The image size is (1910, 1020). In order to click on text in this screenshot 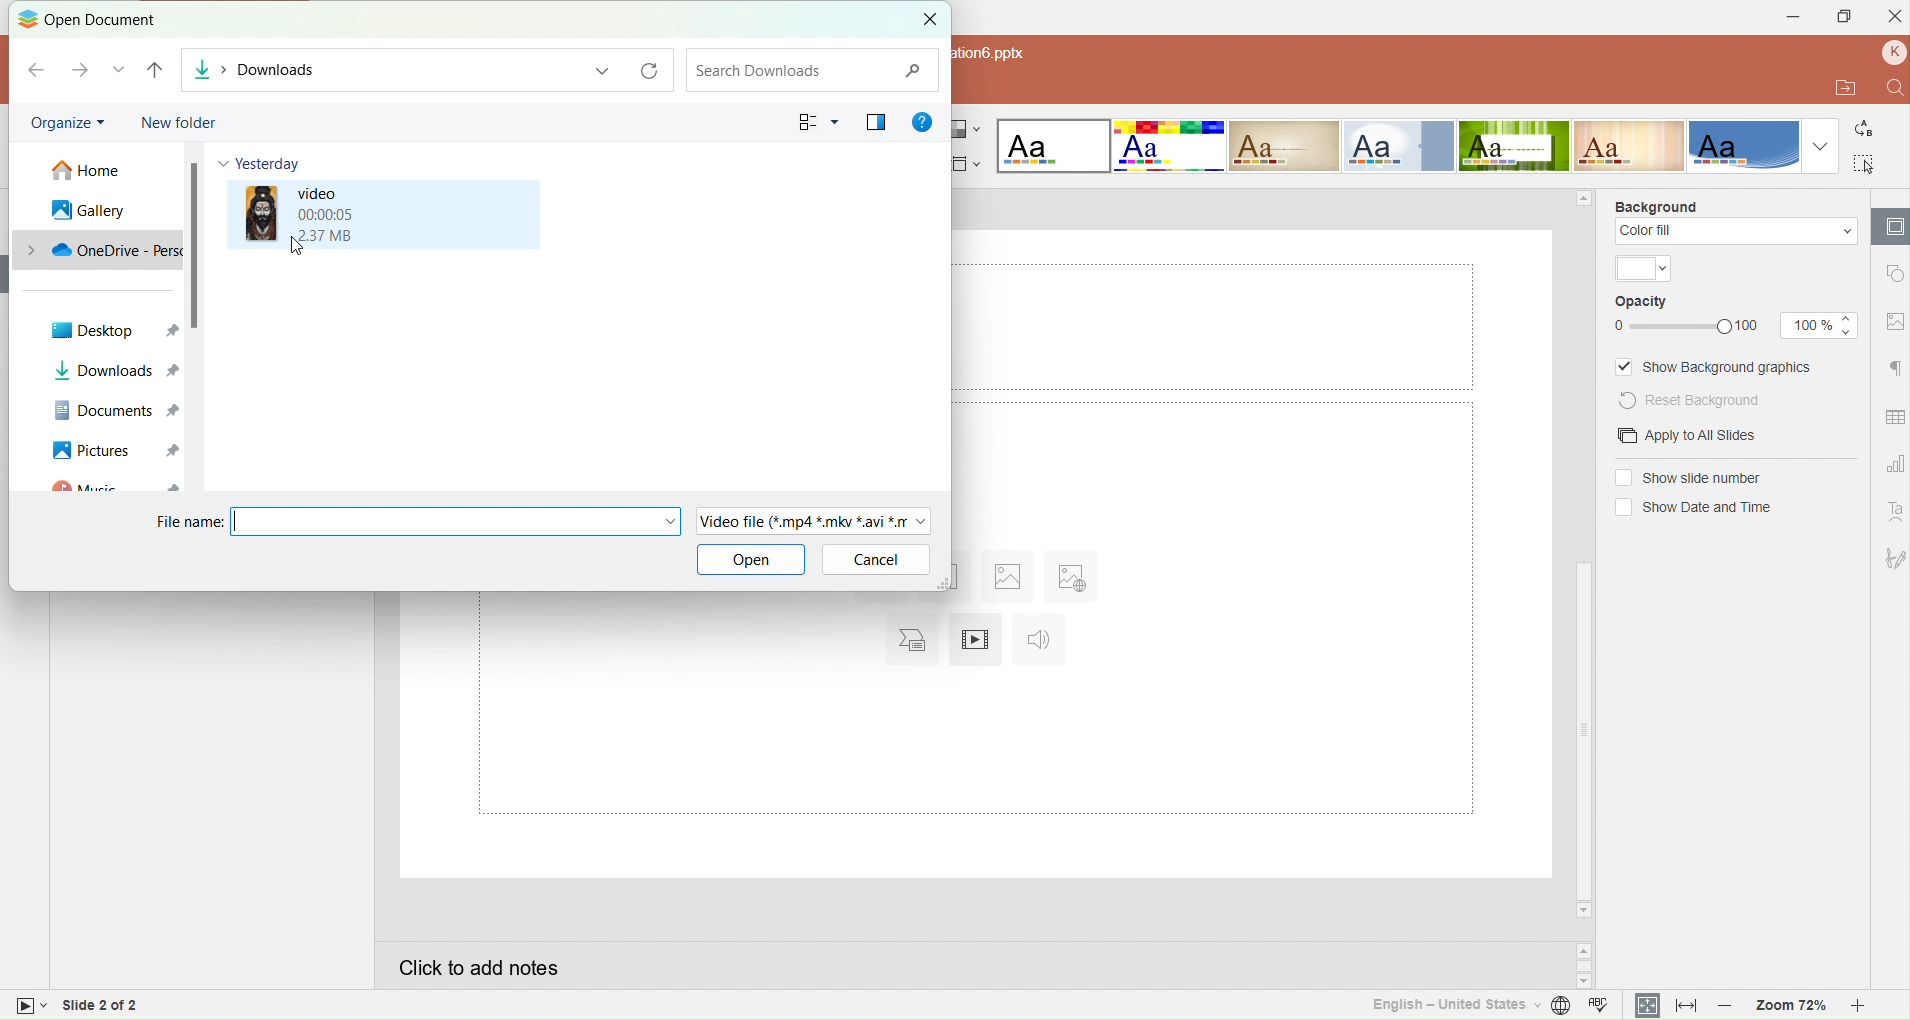, I will do `click(1002, 52)`.